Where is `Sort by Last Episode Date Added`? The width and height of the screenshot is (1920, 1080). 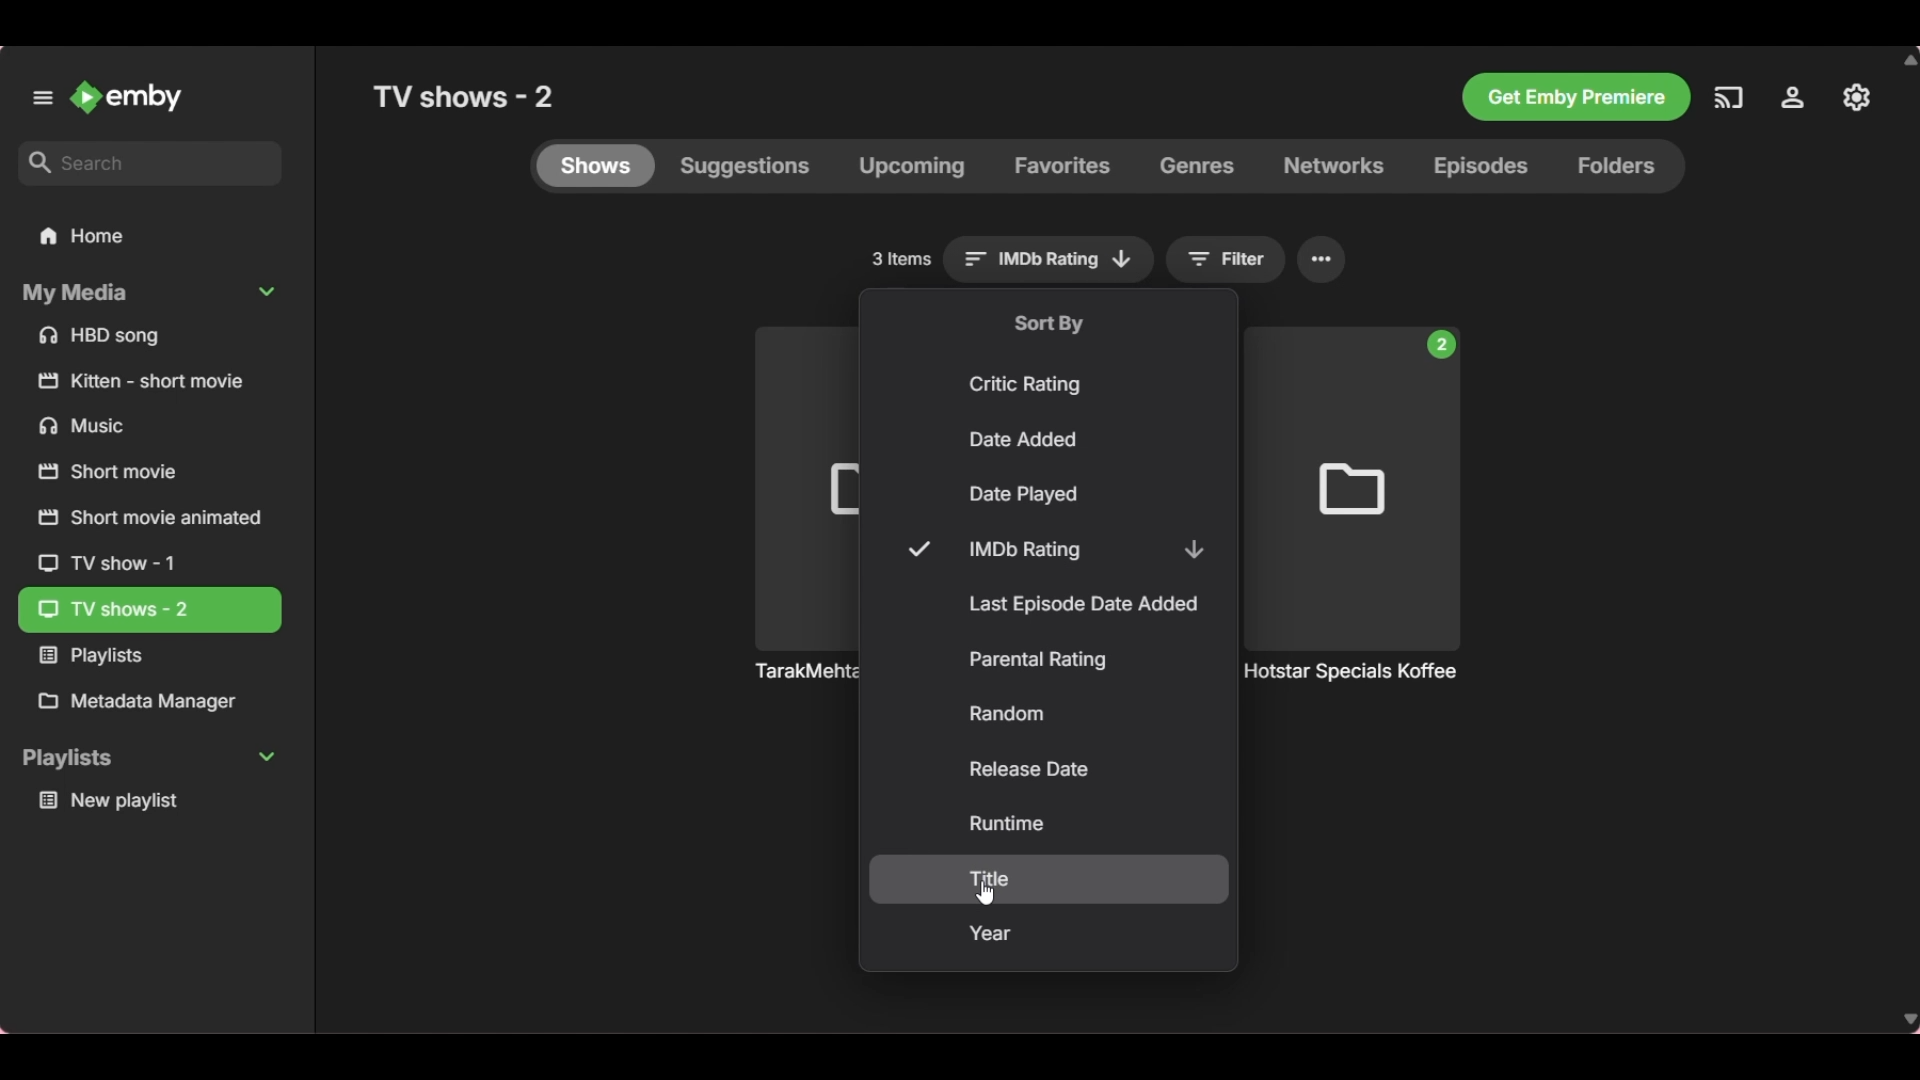 Sort by Last Episode Date Added is located at coordinates (1051, 605).